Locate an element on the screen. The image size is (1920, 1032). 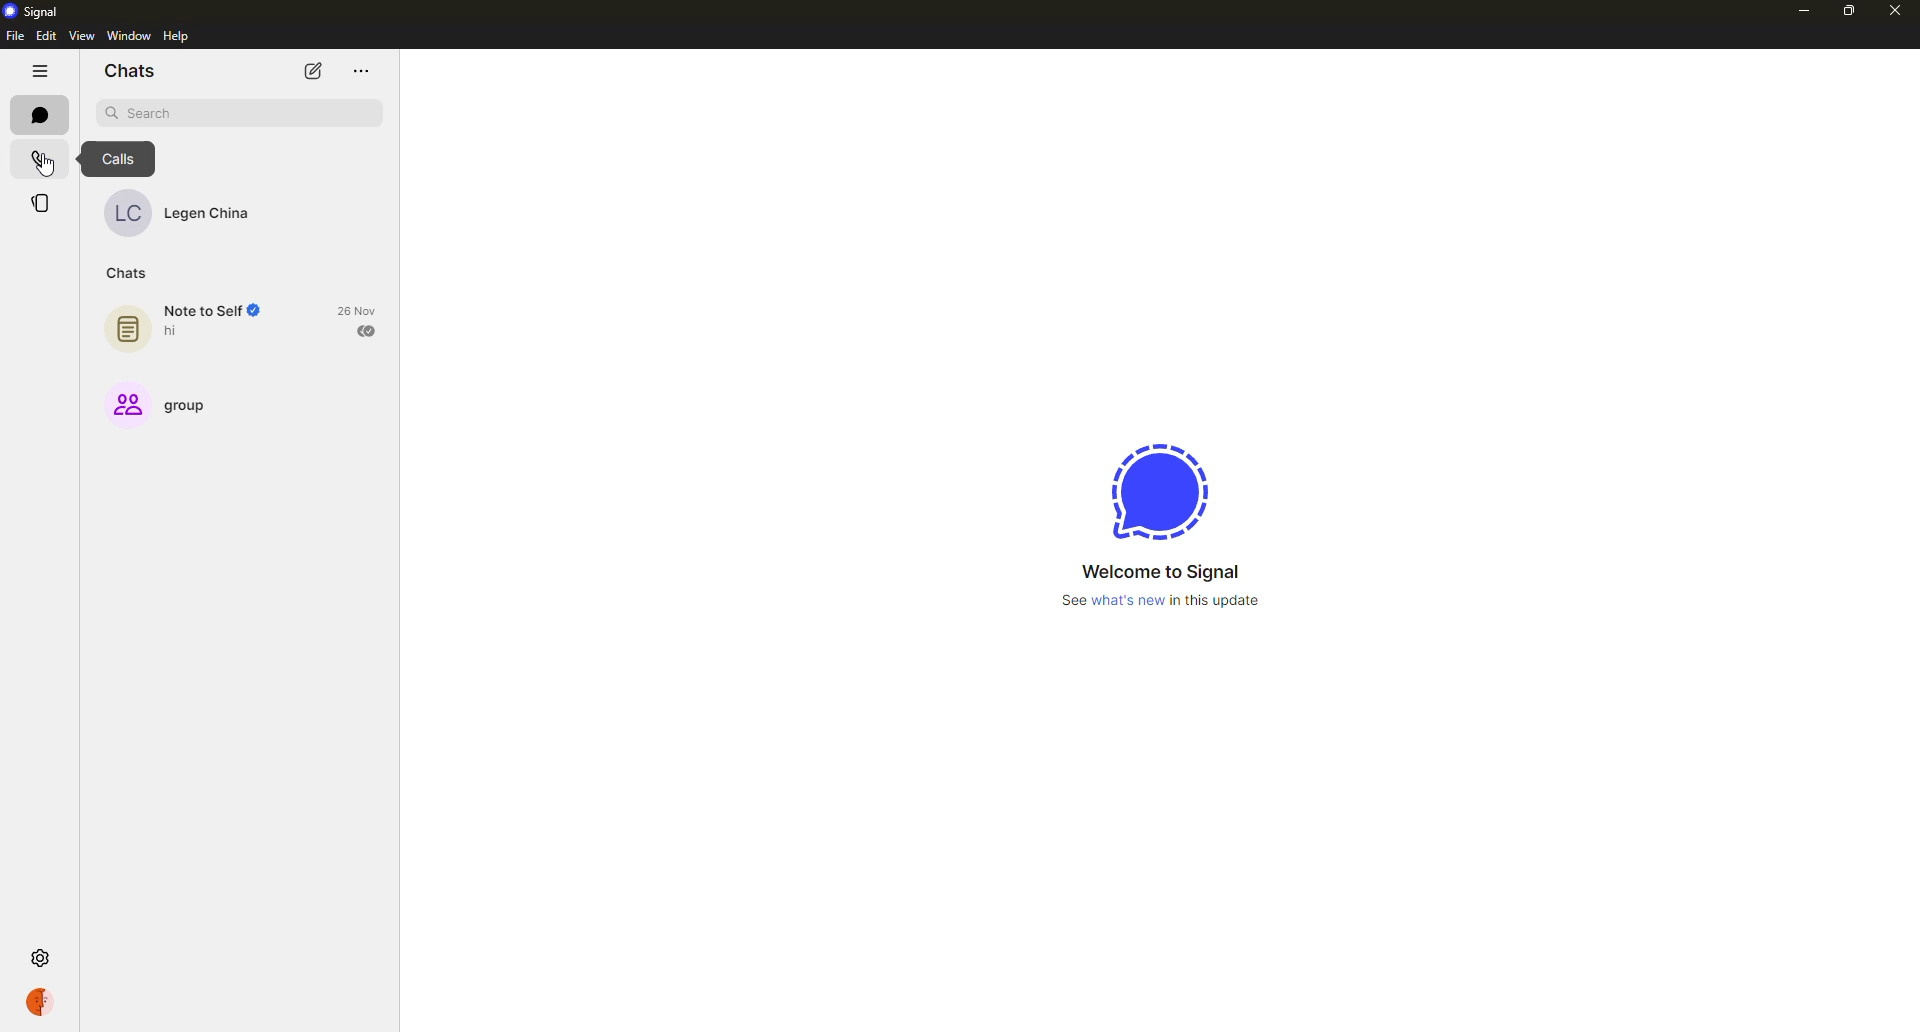
date is located at coordinates (358, 310).